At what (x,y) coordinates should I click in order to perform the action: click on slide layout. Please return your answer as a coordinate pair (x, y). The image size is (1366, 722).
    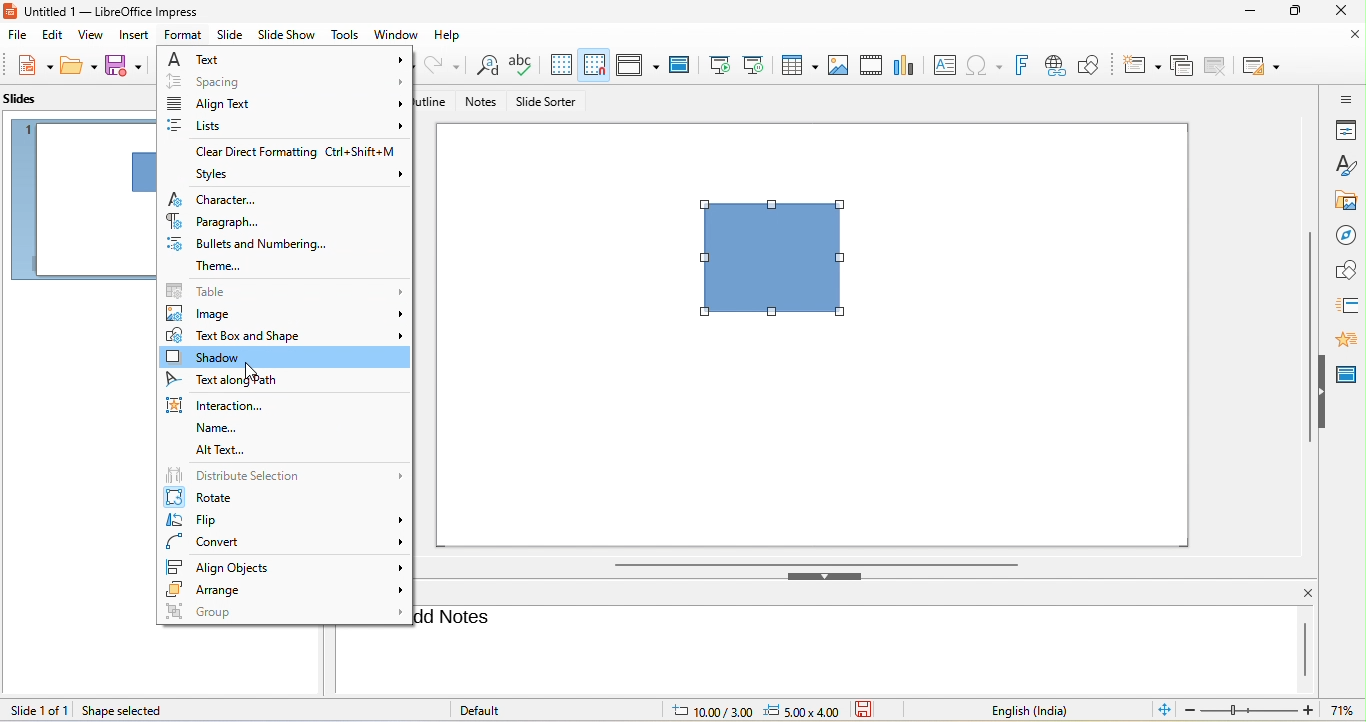
    Looking at the image, I should click on (1263, 67).